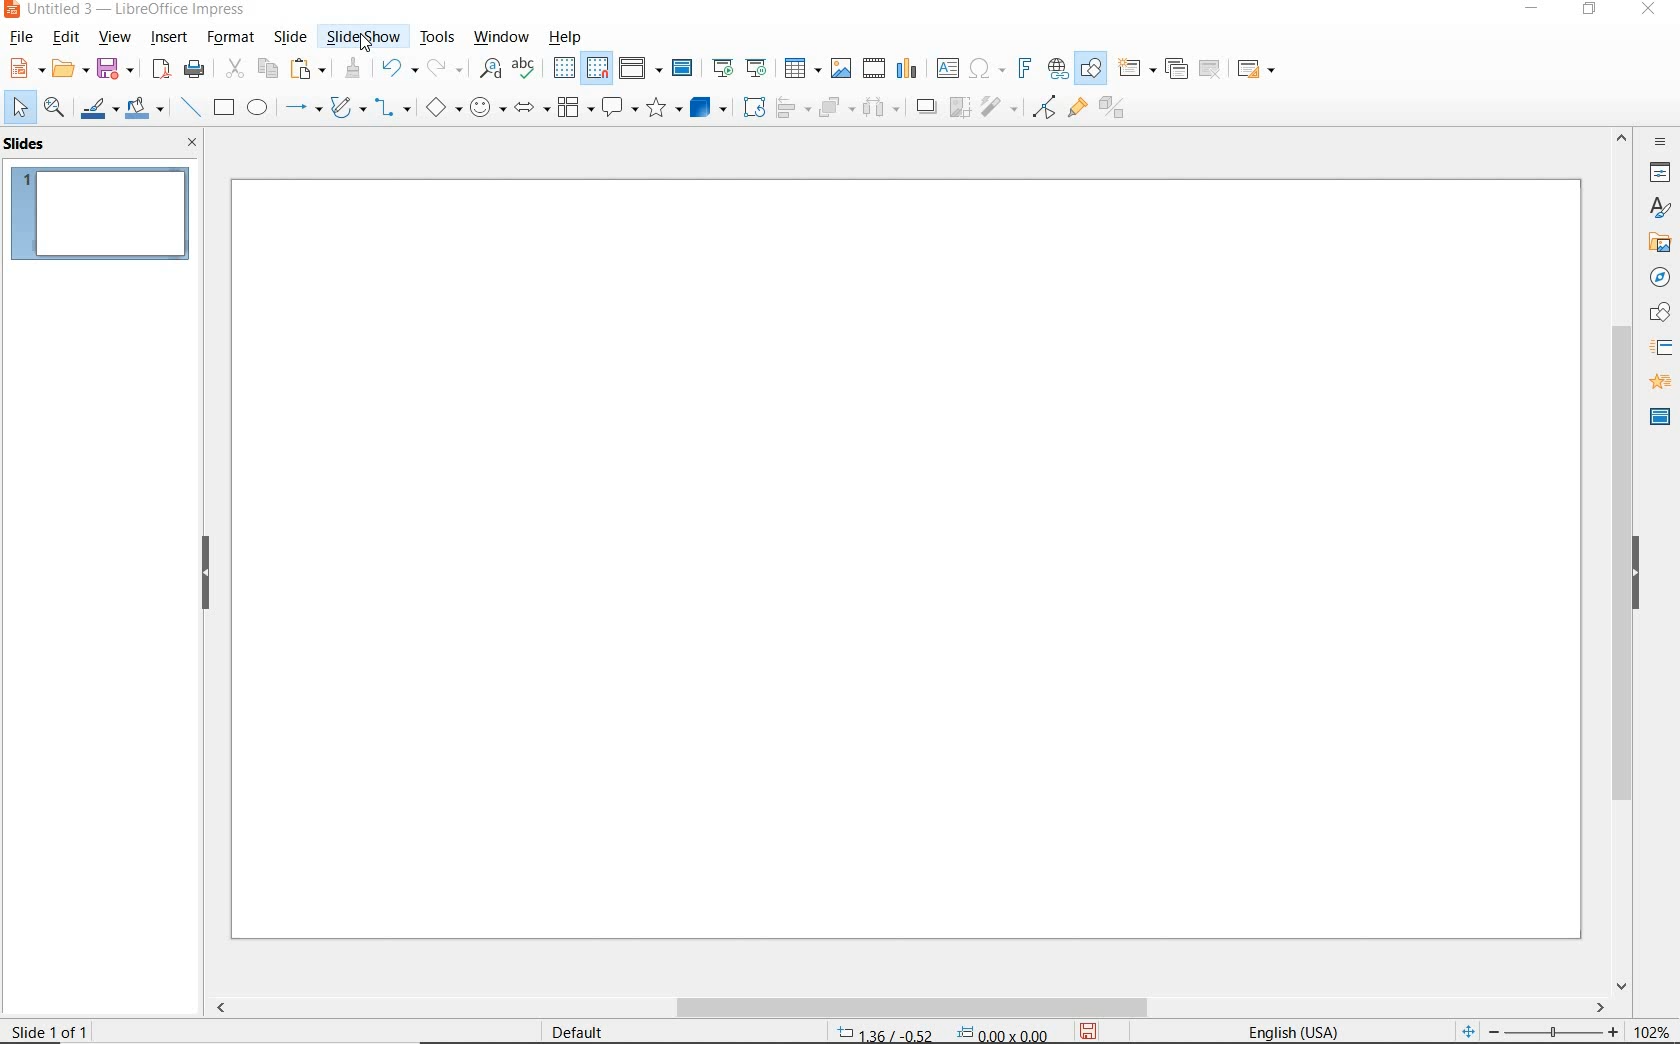 This screenshot has height=1044, width=1680. What do you see at coordinates (617, 109) in the screenshot?
I see `CALLOUT SHAPES` at bounding box center [617, 109].